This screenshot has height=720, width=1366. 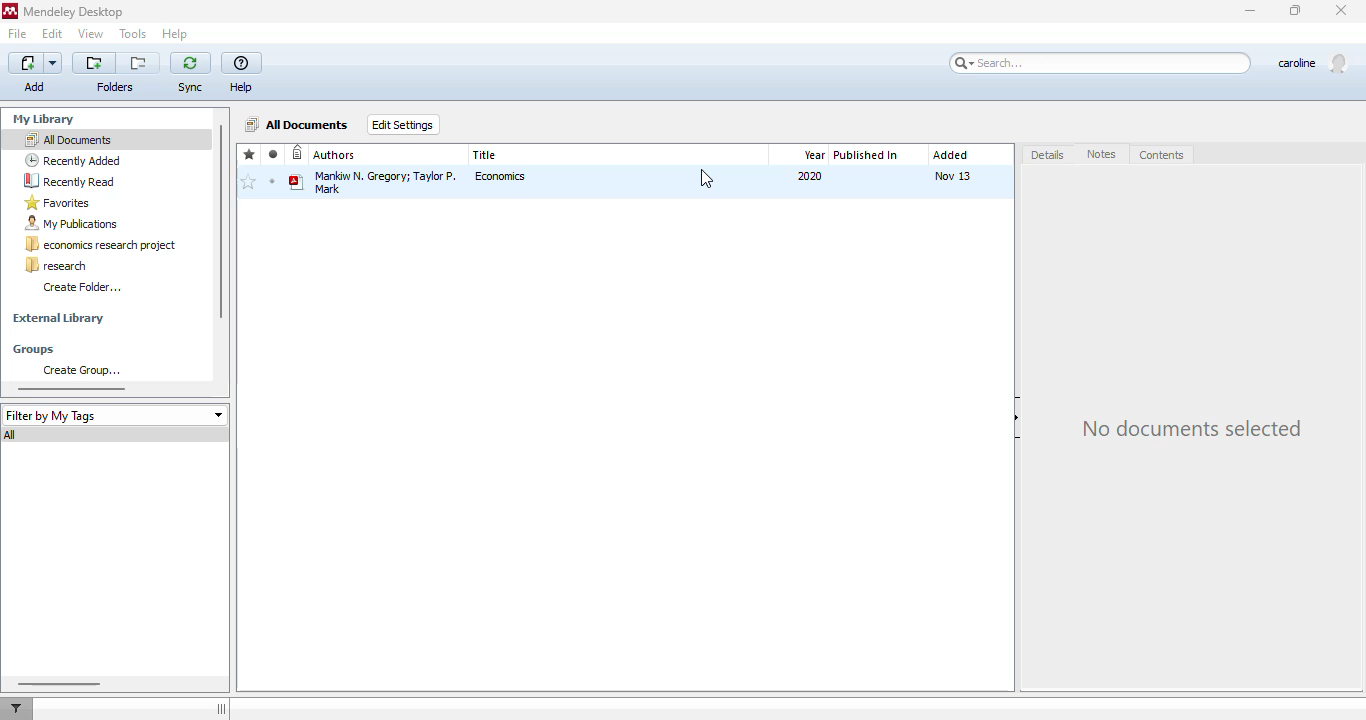 I want to click on remove the current folder, so click(x=139, y=63).